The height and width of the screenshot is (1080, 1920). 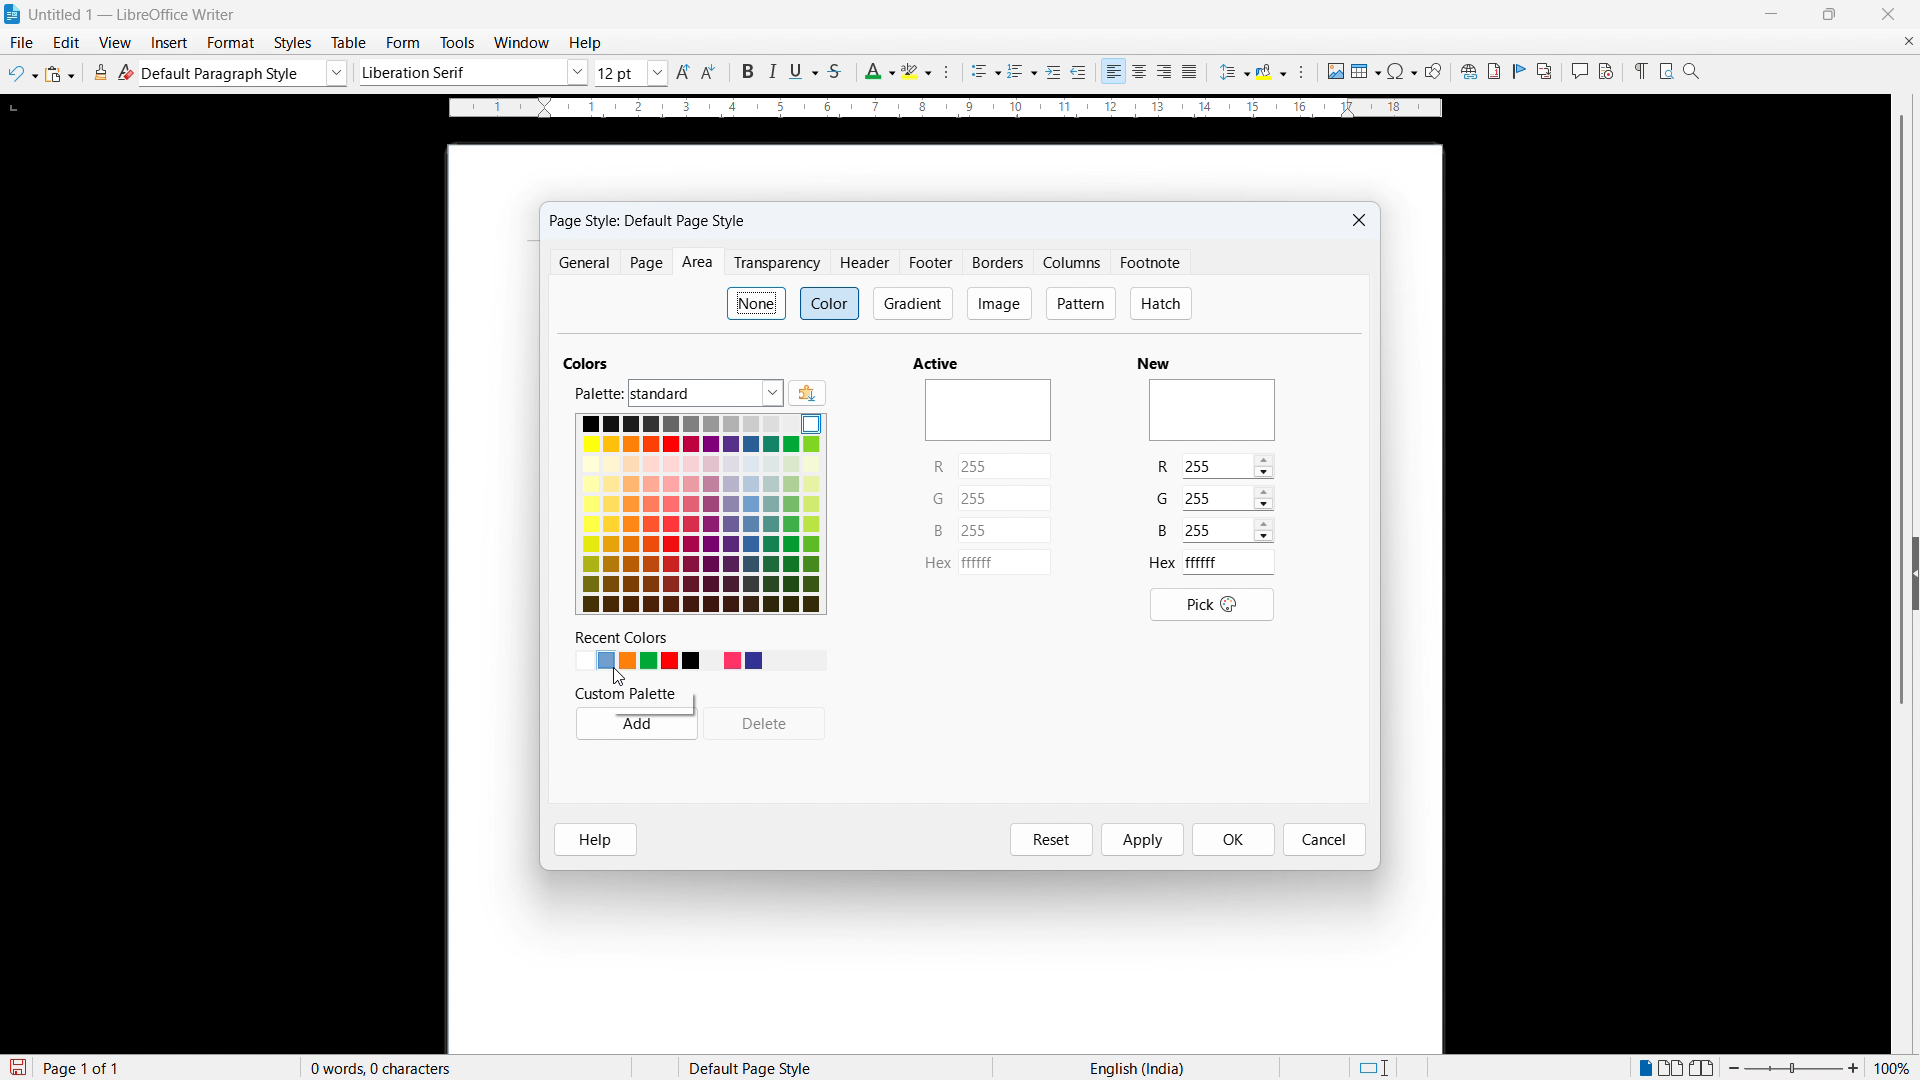 What do you see at coordinates (1578, 71) in the screenshot?
I see `Insert comment ` at bounding box center [1578, 71].